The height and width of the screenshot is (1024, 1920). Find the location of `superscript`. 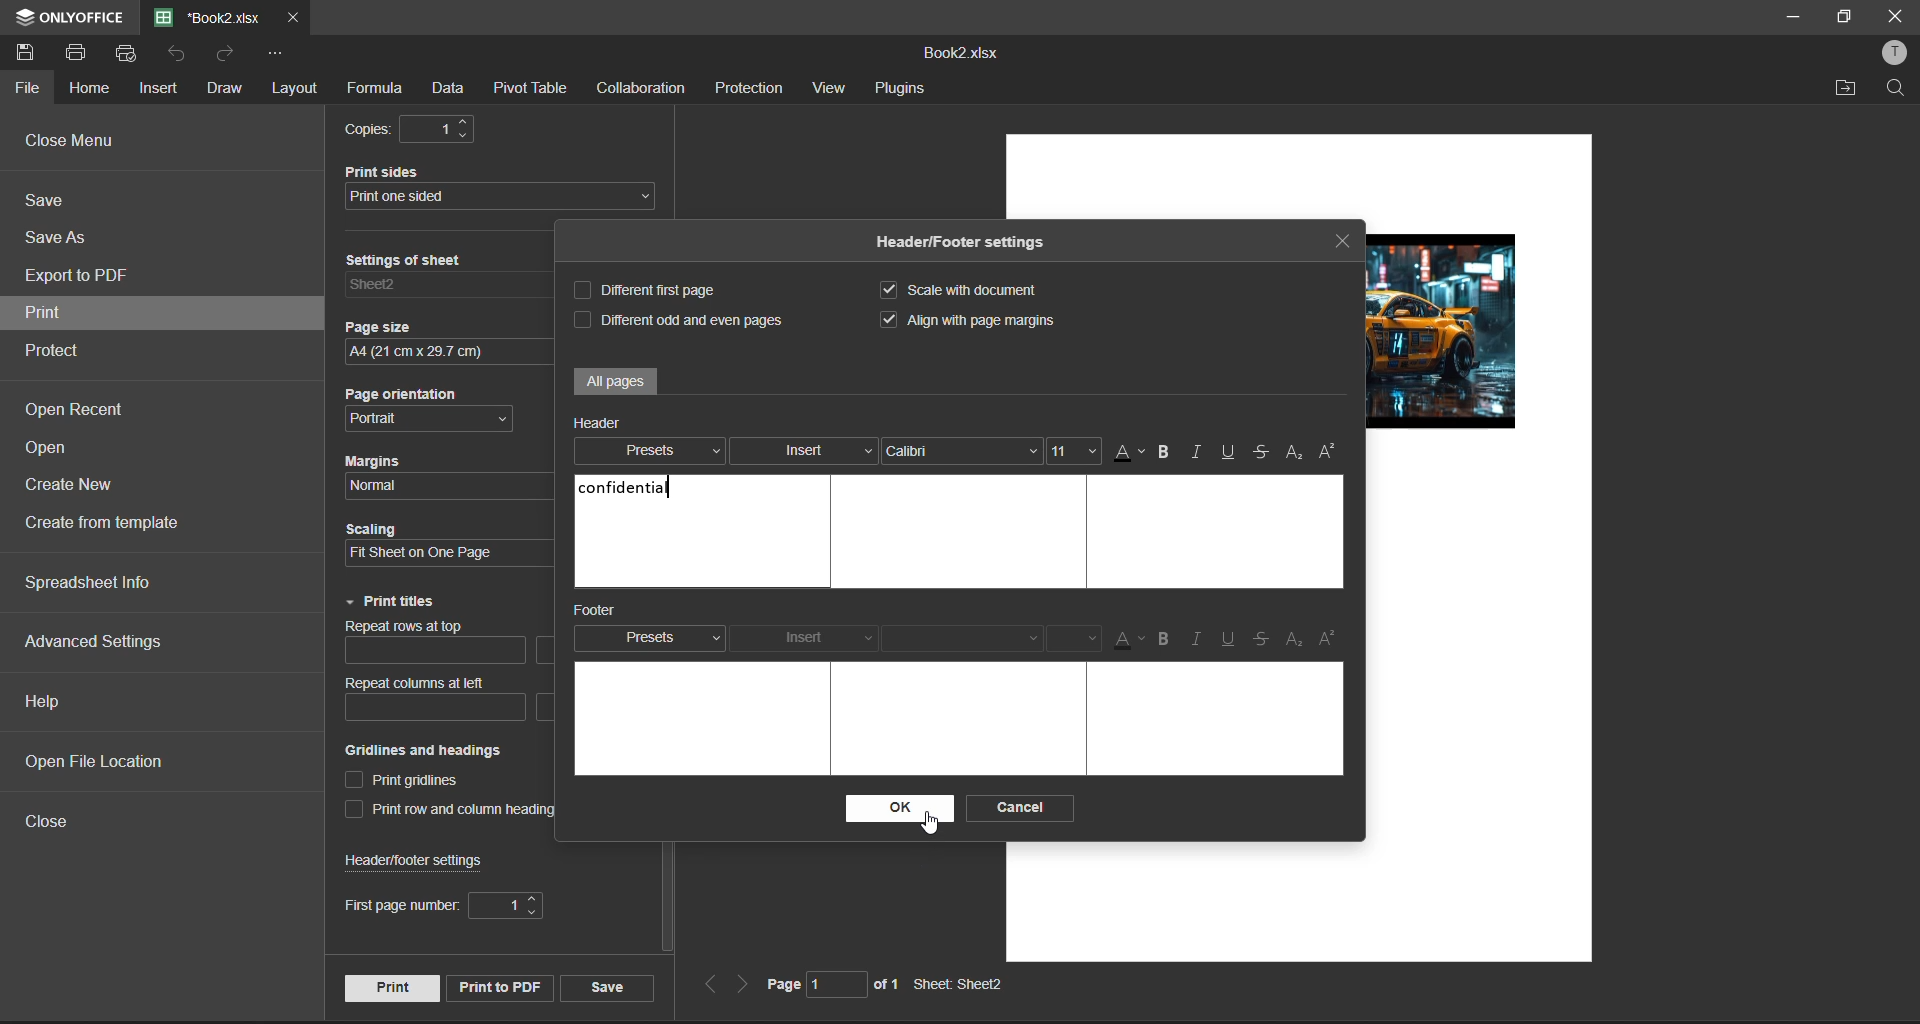

superscript is located at coordinates (1332, 636).